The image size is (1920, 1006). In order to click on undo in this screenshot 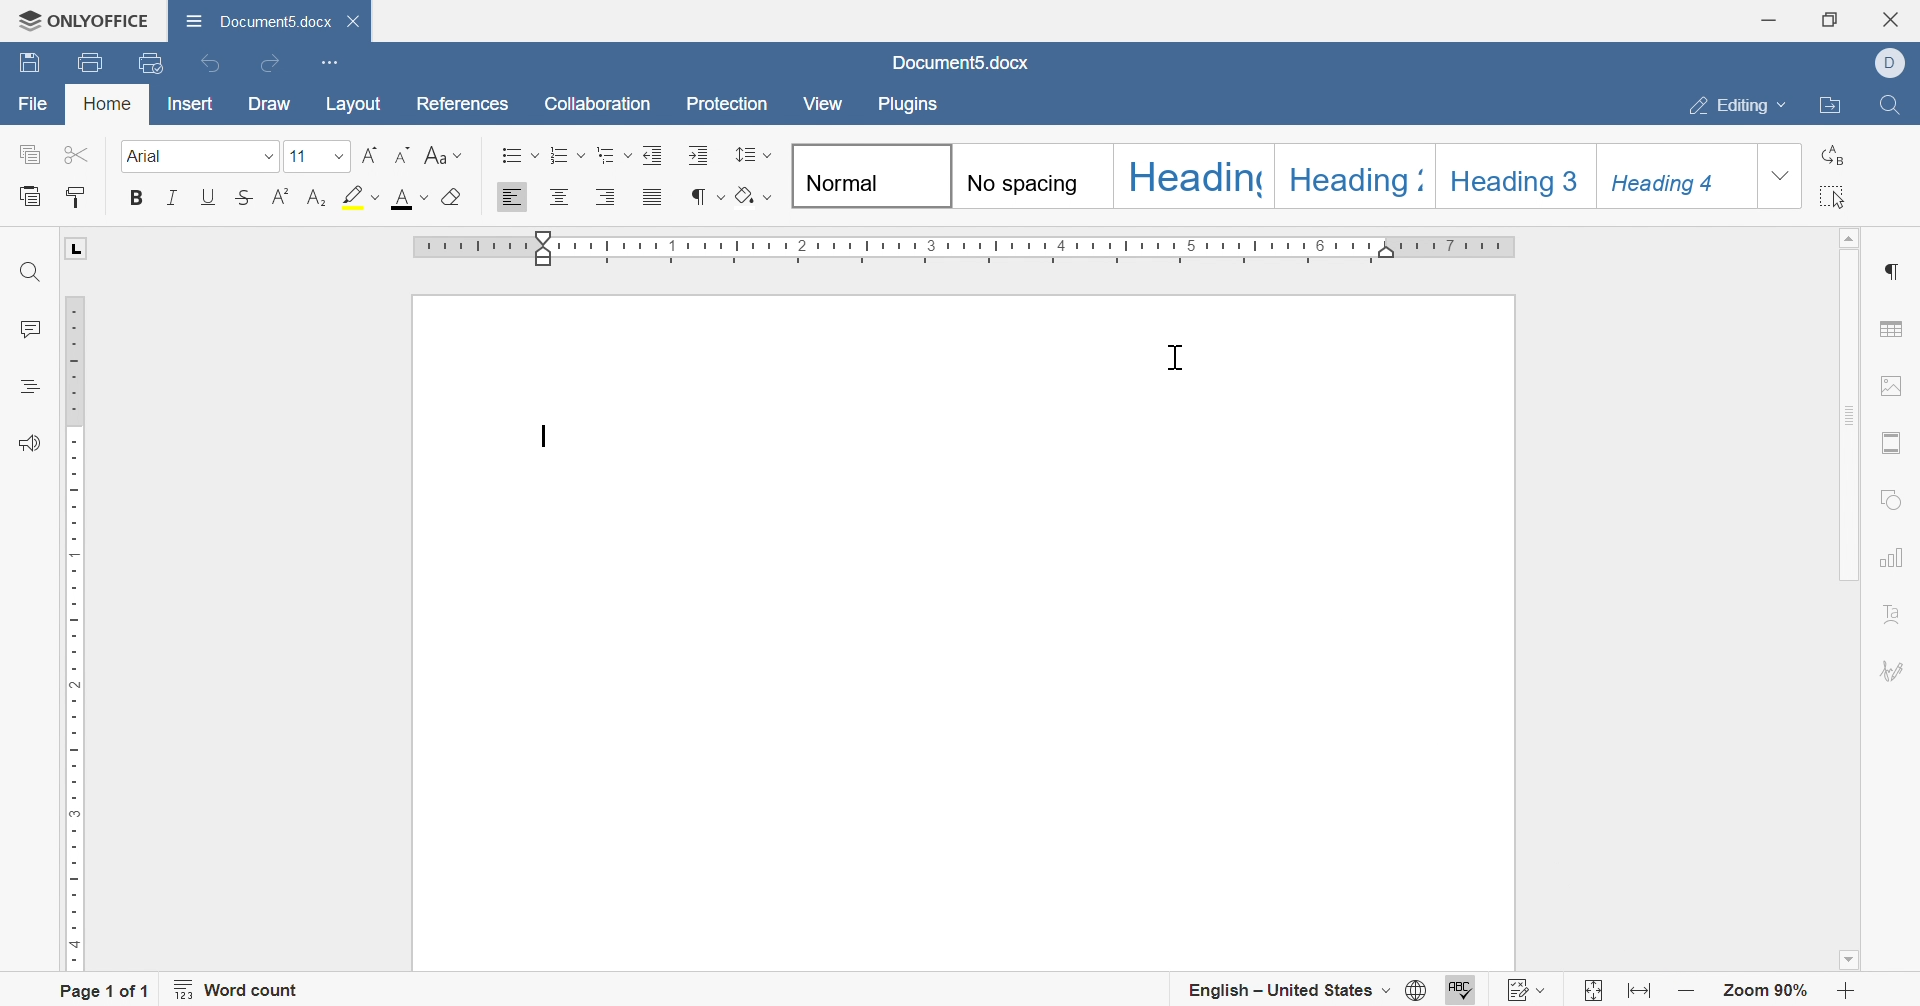, I will do `click(210, 64)`.